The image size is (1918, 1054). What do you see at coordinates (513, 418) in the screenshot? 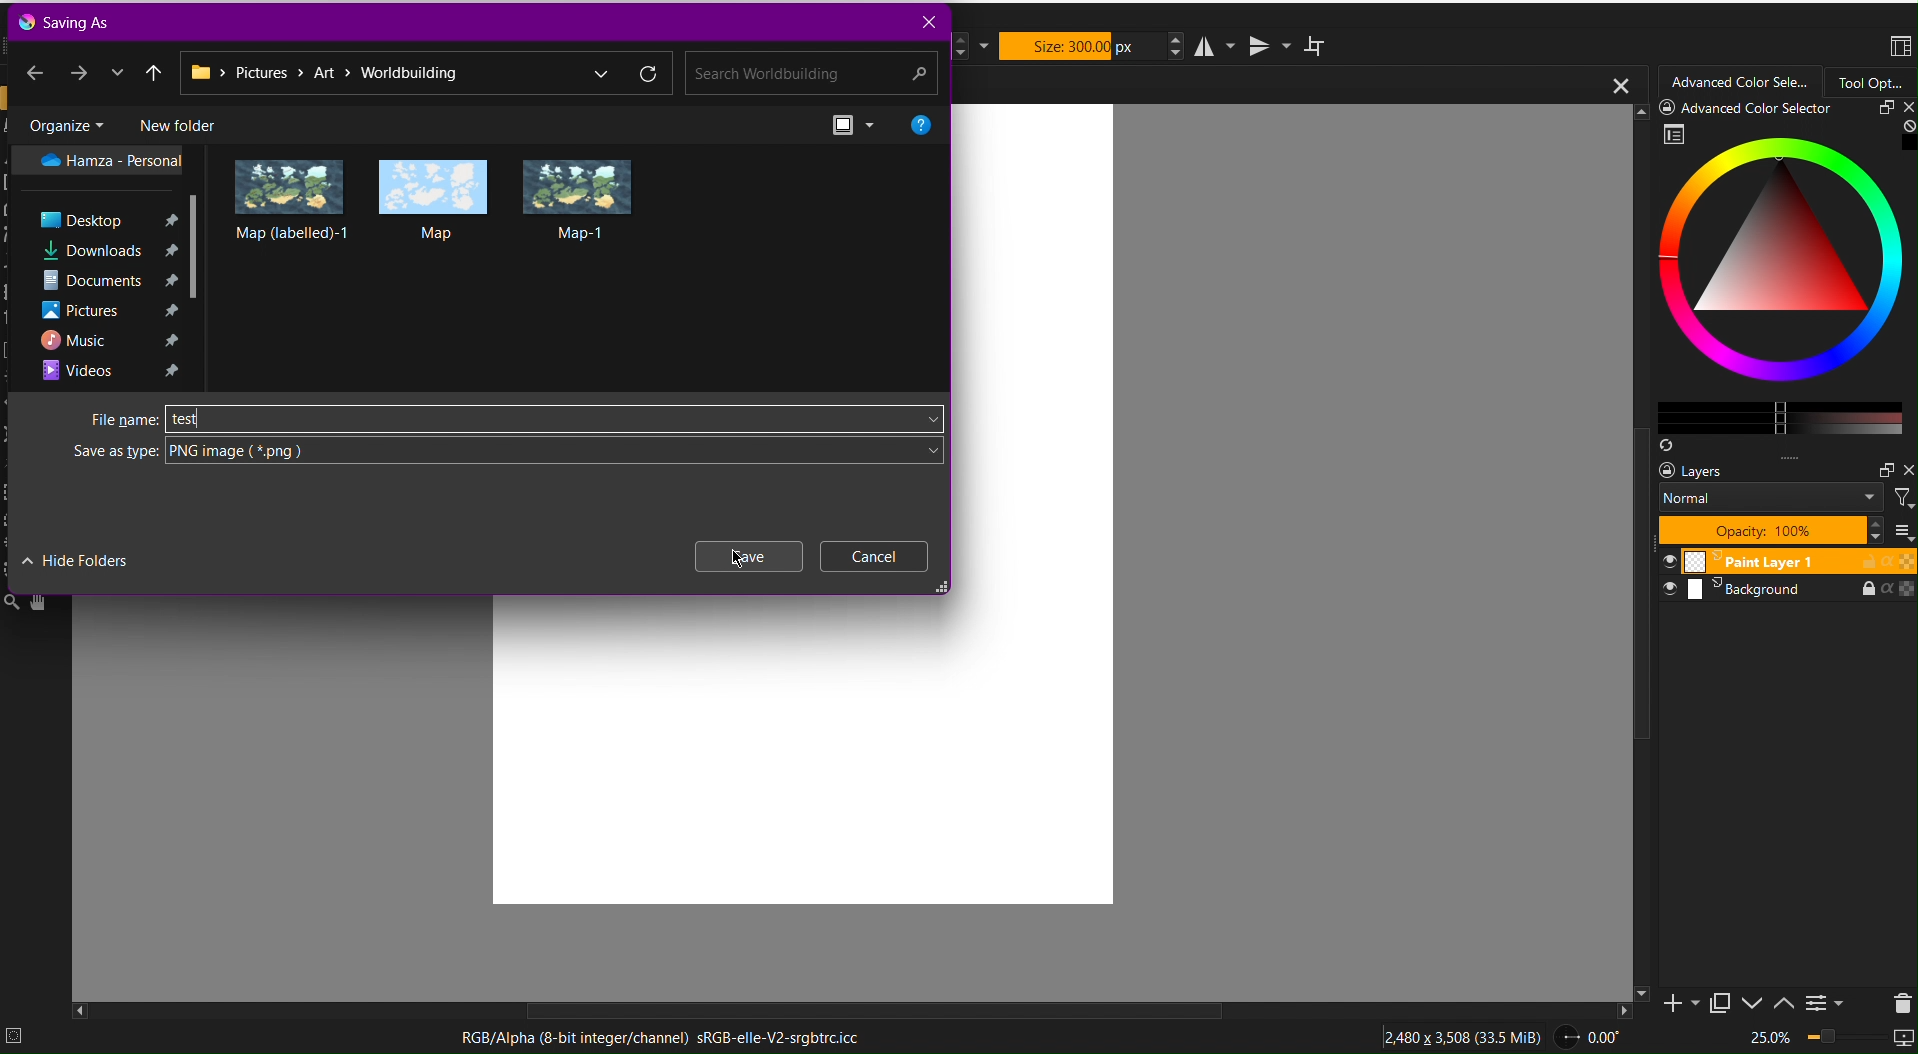
I see `File Name` at bounding box center [513, 418].